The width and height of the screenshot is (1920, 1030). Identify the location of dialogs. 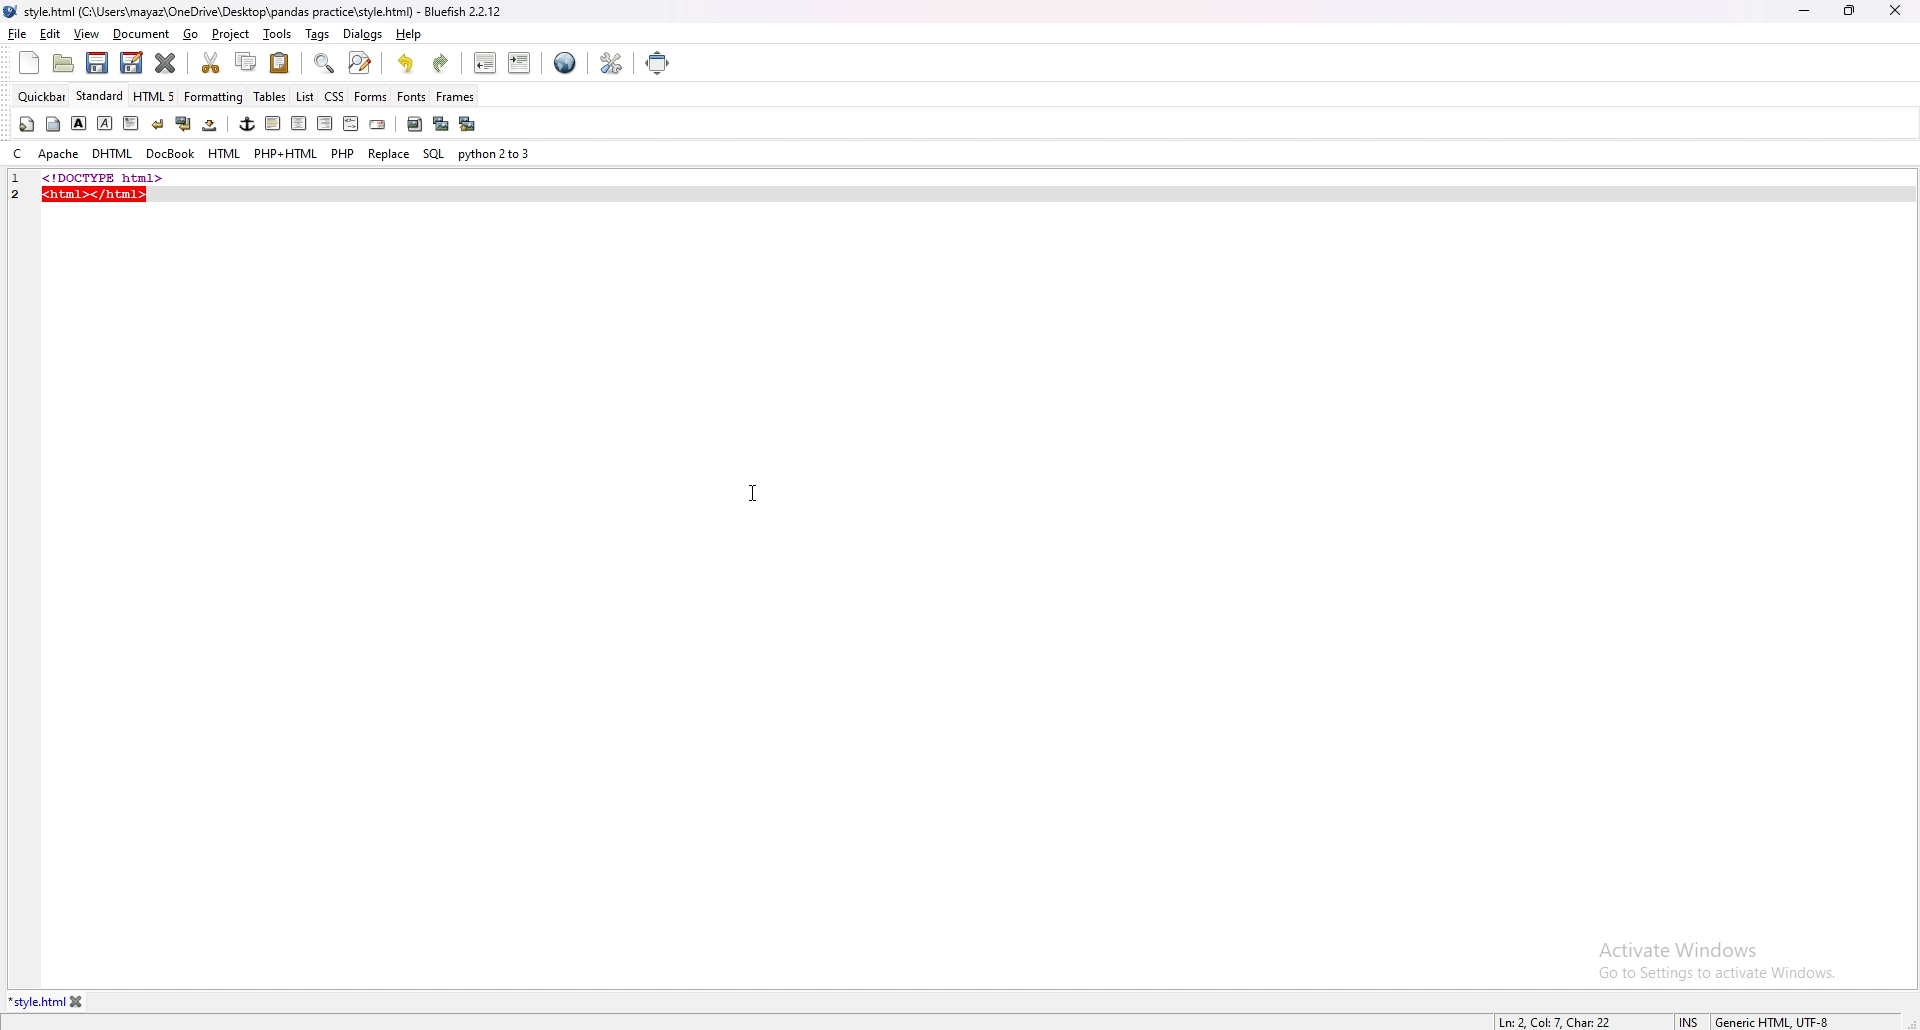
(363, 34).